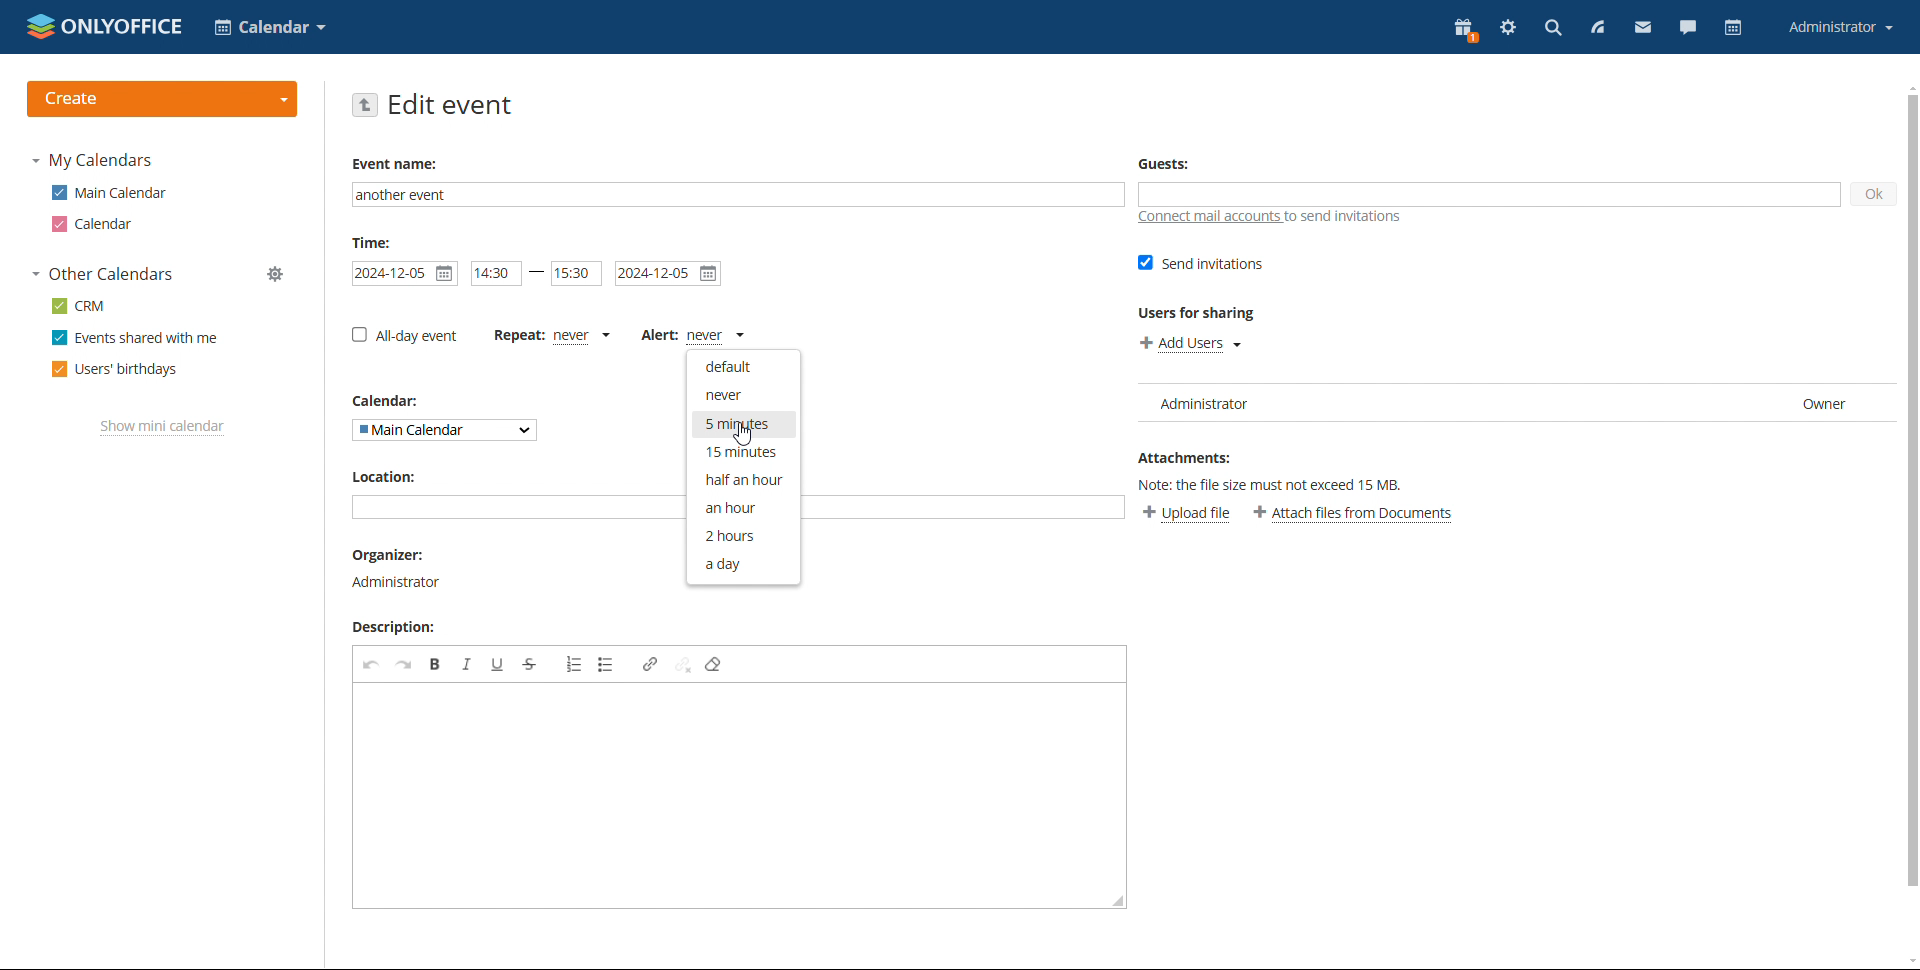 The height and width of the screenshot is (970, 1920). I want to click on add users, so click(1190, 343).